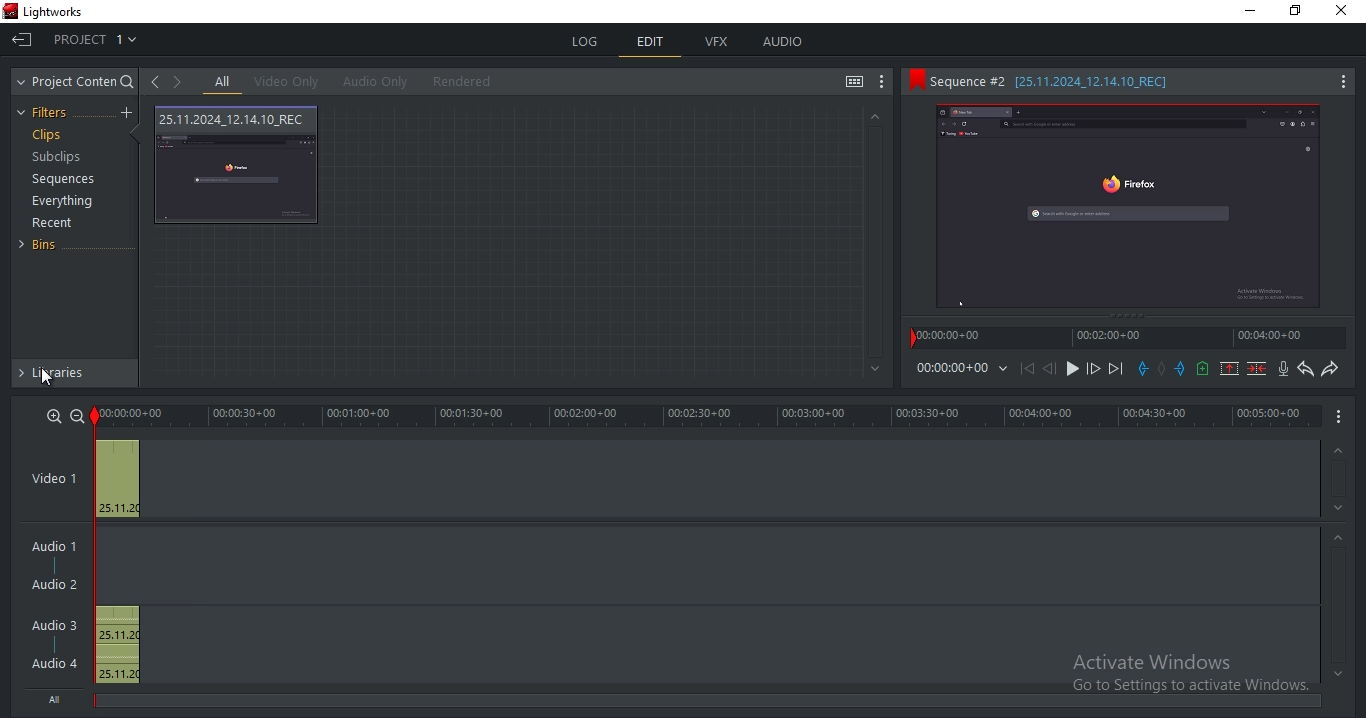 This screenshot has width=1366, height=718. I want to click on all, so click(222, 83).